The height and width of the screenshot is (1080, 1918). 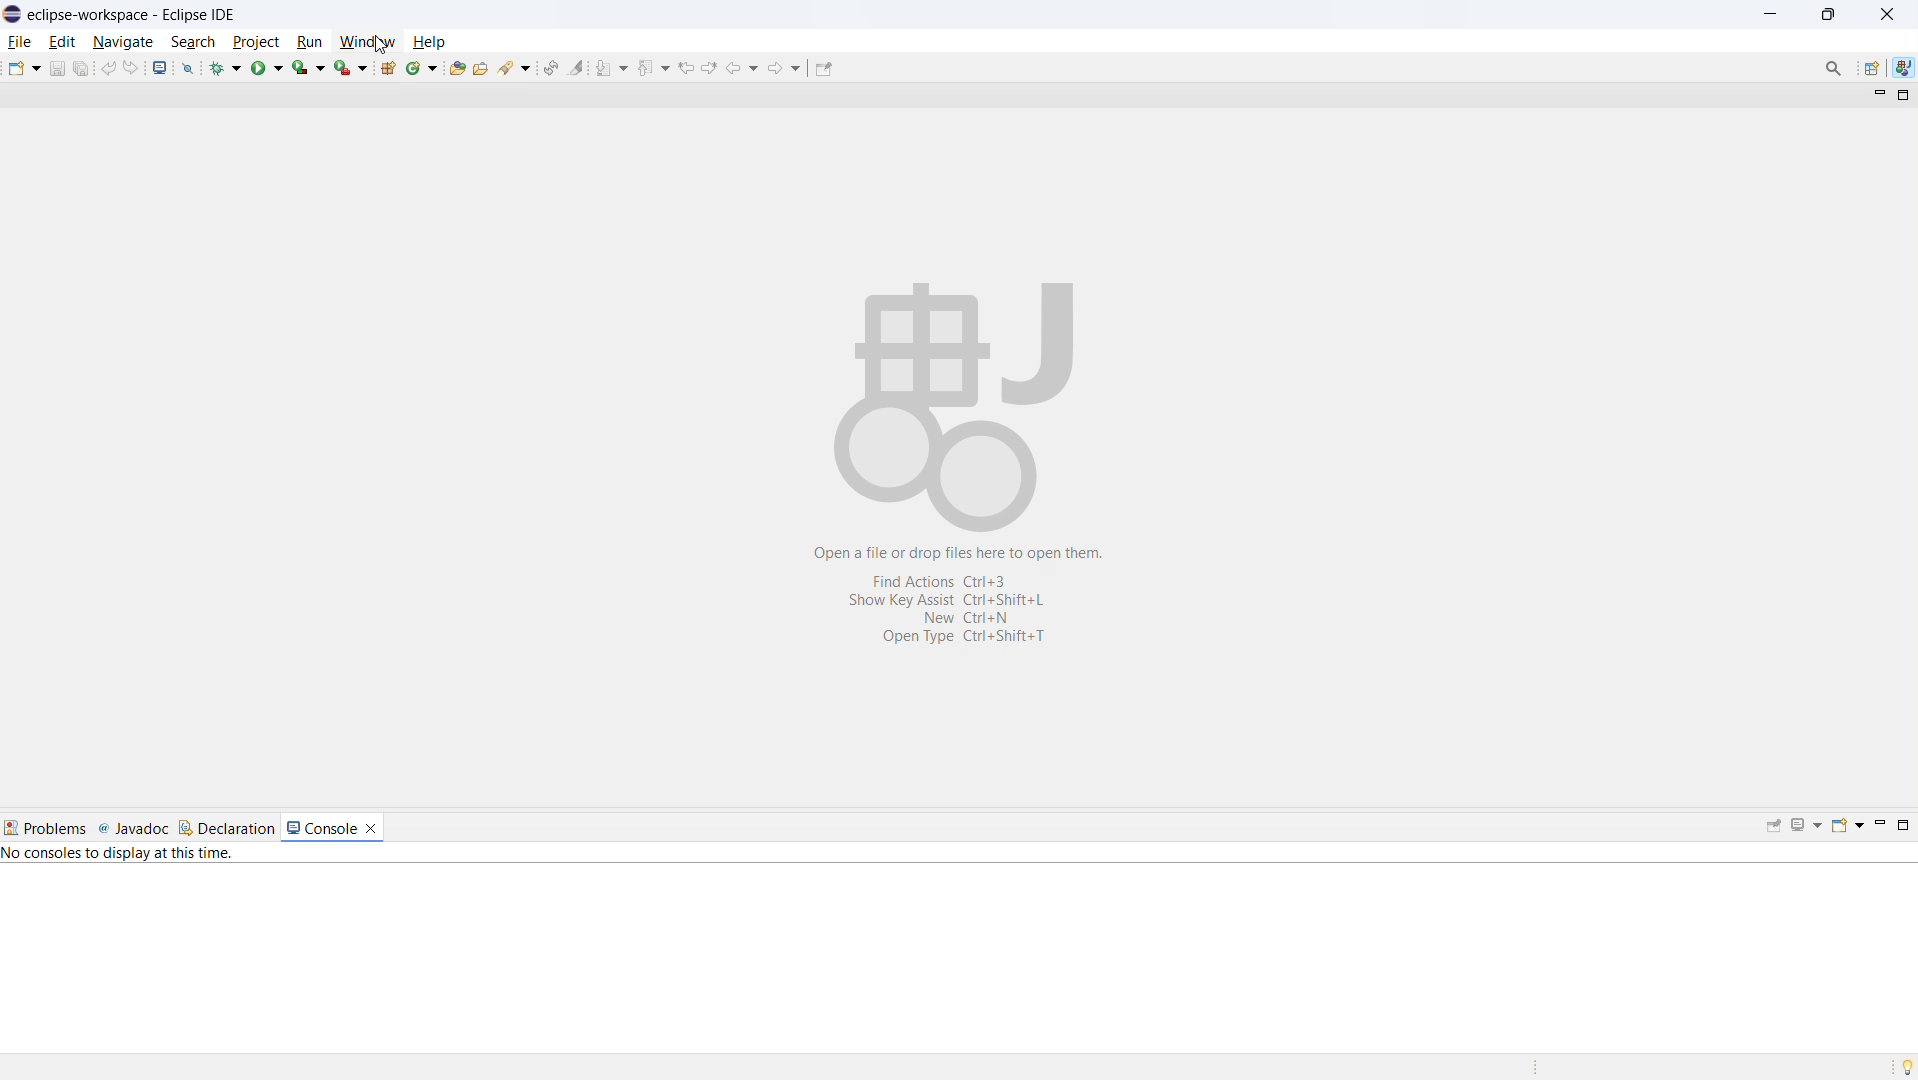 I want to click on Search, so click(x=1833, y=68).